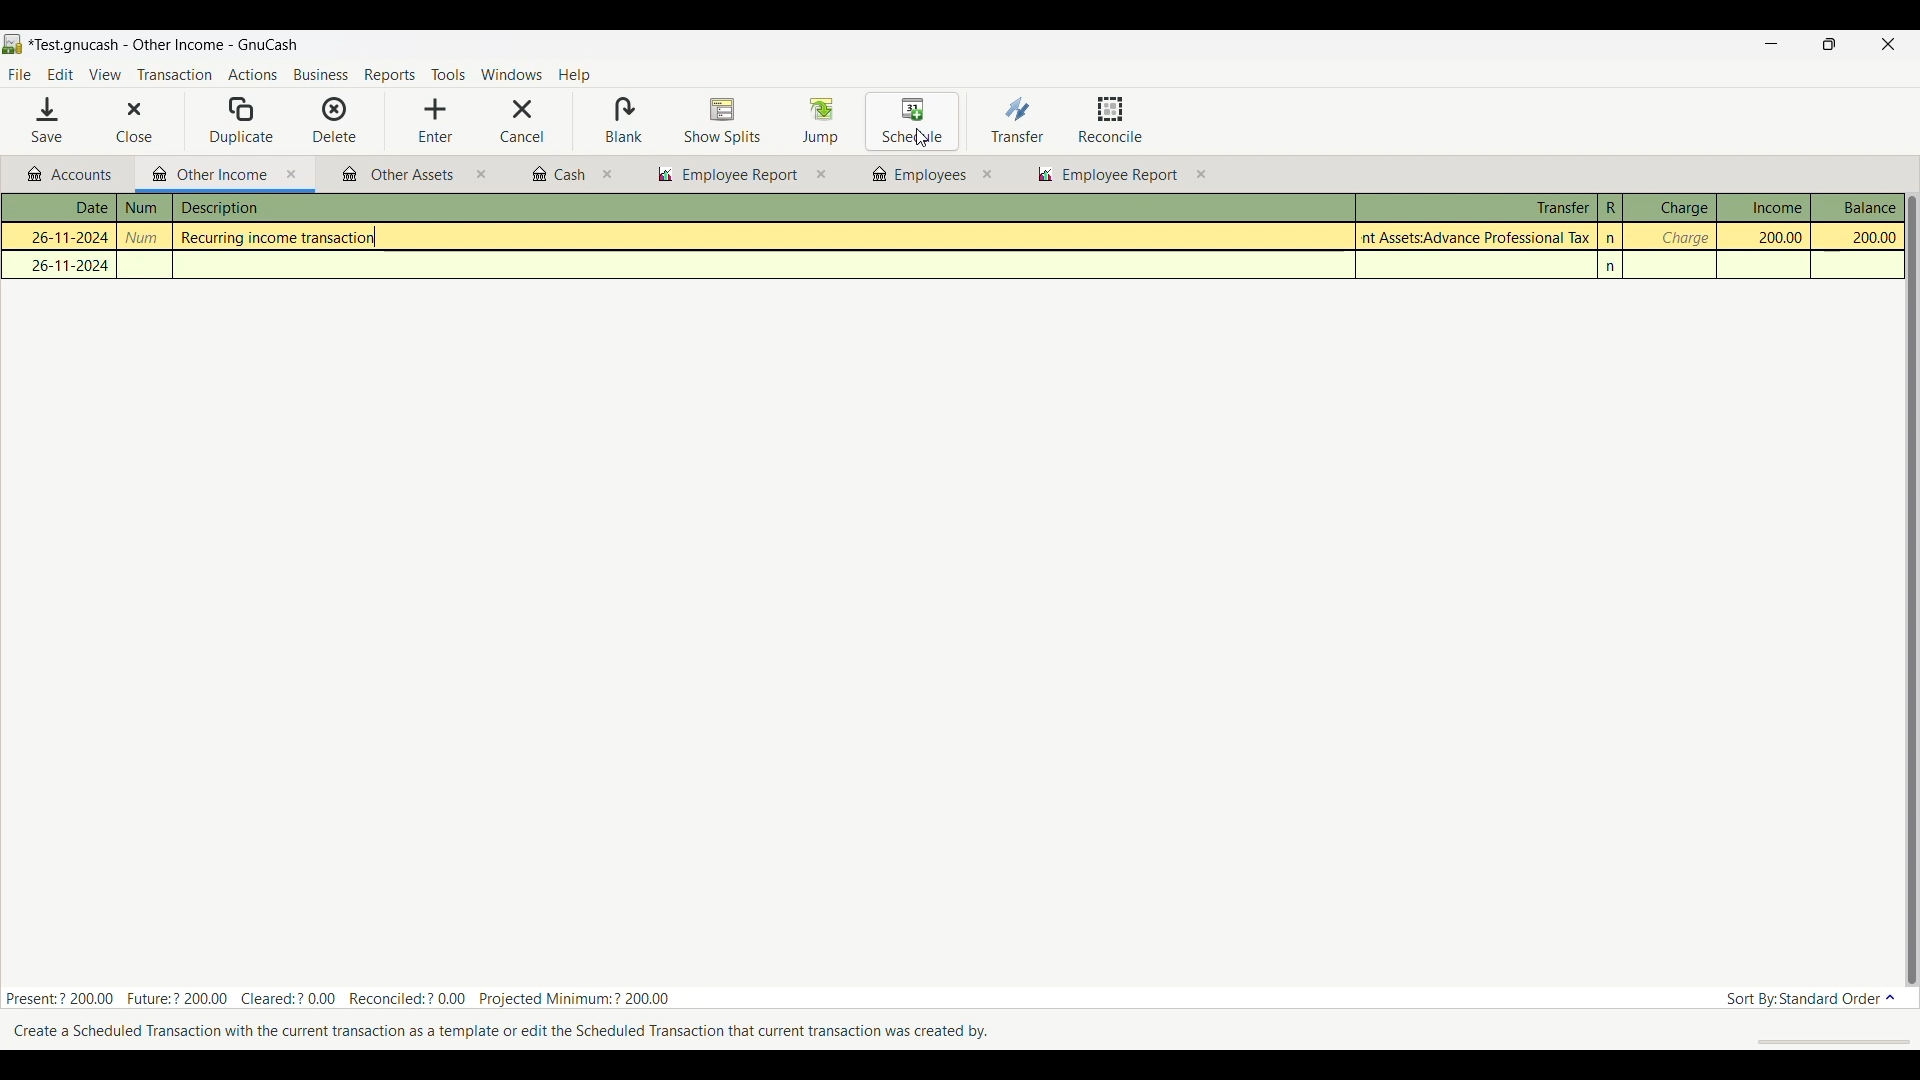 The height and width of the screenshot is (1080, 1920). Describe the element at coordinates (1770, 237) in the screenshot. I see `200.00` at that location.